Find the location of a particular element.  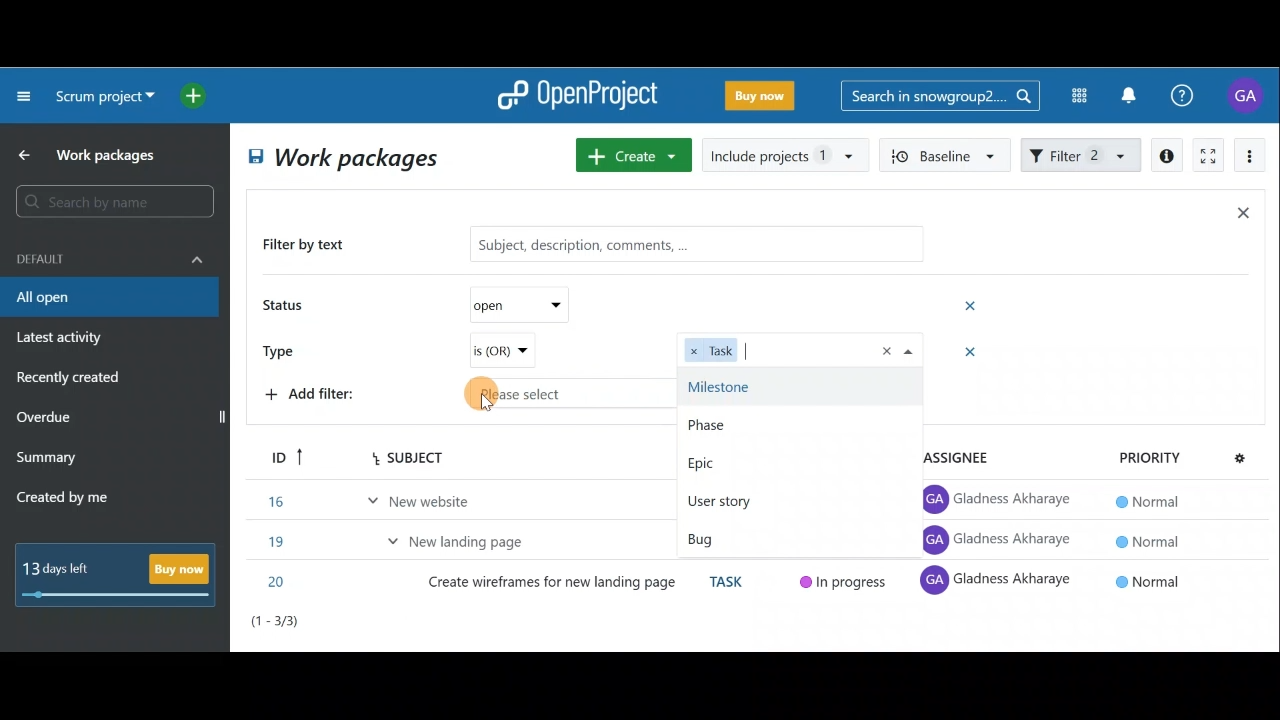

Normal is located at coordinates (1144, 539).